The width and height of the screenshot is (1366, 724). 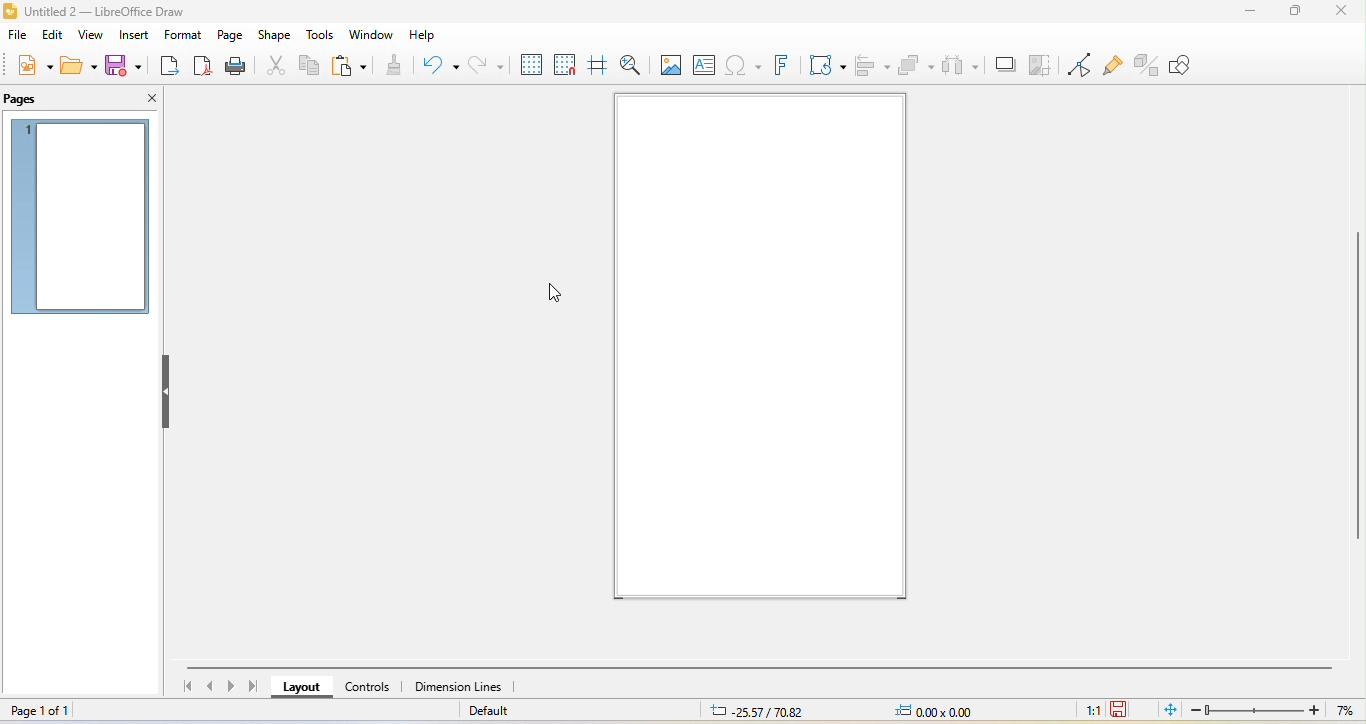 I want to click on tools, so click(x=321, y=36).